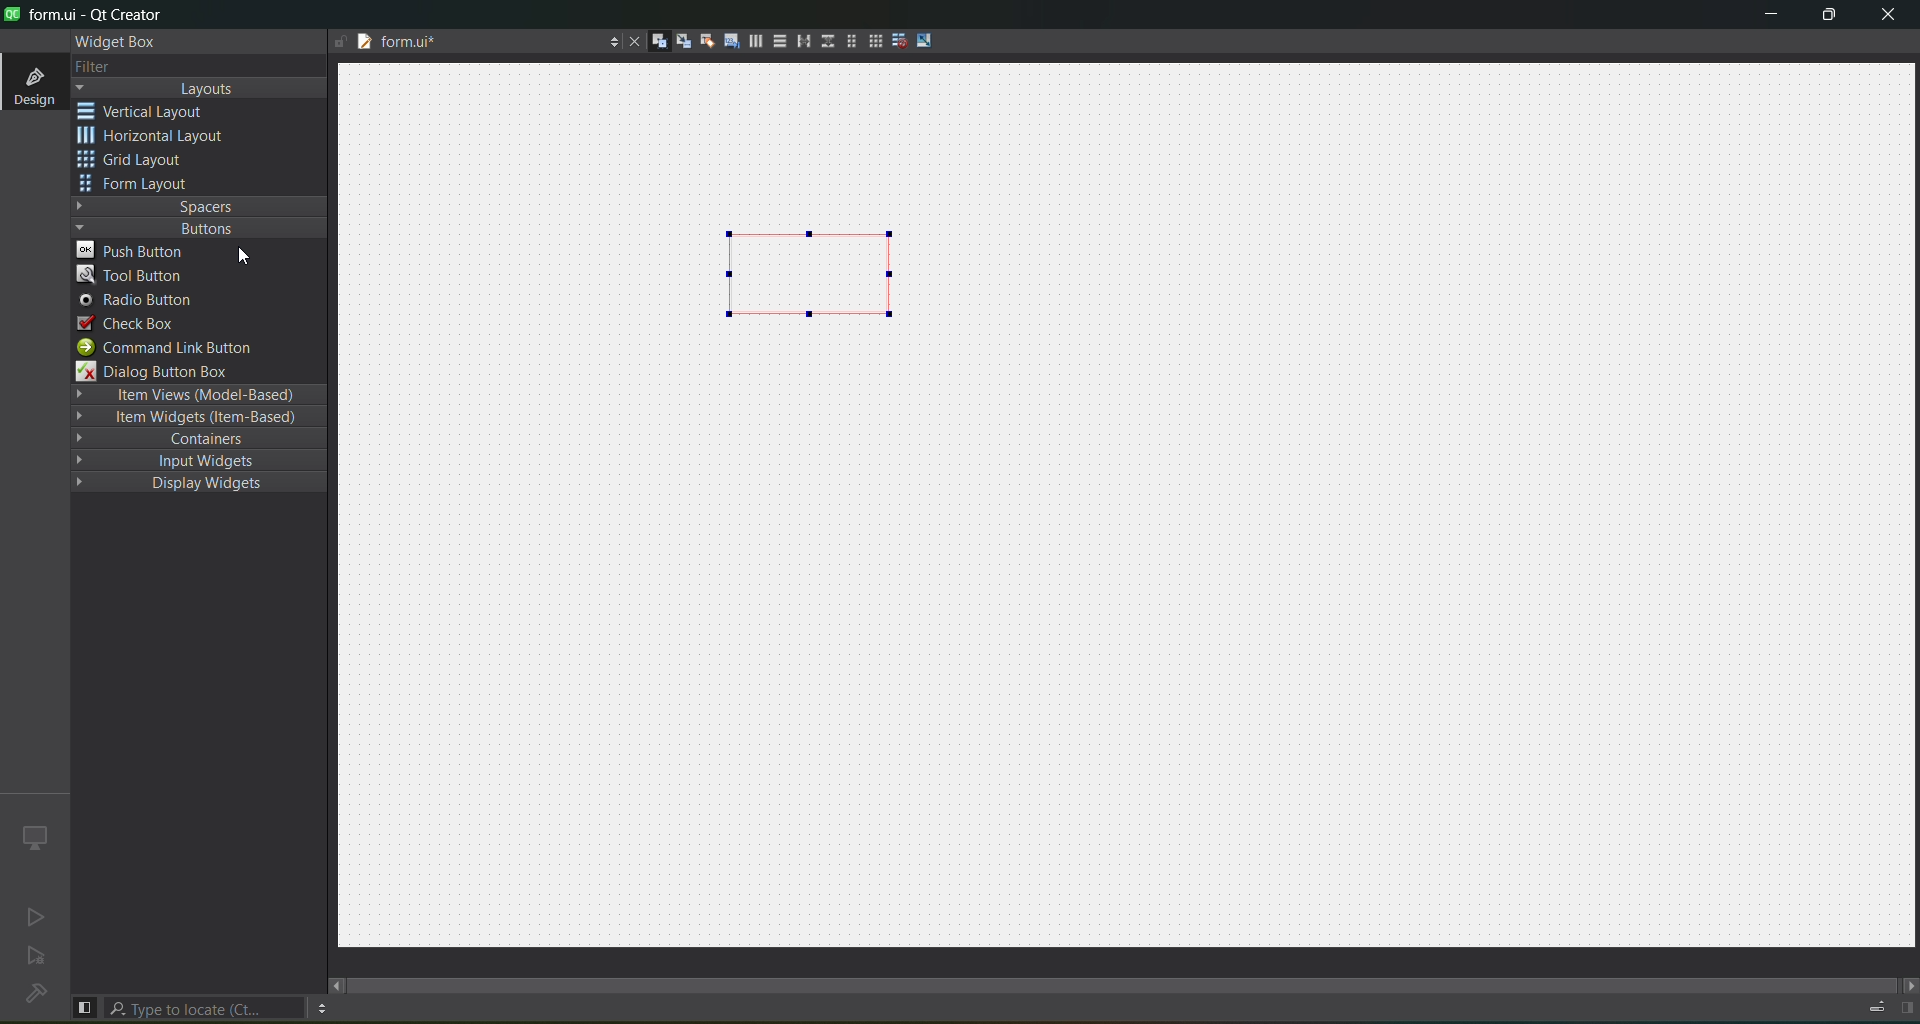  What do you see at coordinates (92, 66) in the screenshot?
I see `filter` at bounding box center [92, 66].